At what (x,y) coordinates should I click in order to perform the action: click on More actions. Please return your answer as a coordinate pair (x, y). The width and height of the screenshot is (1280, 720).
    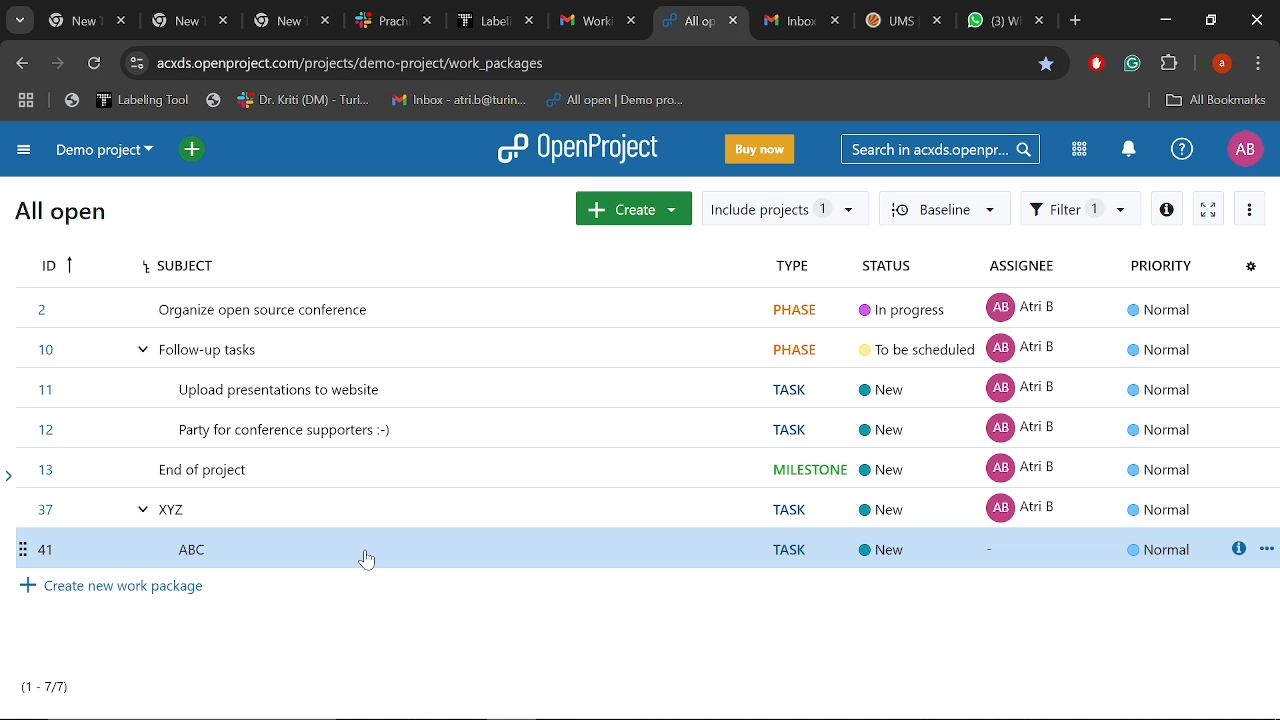
    Looking at the image, I should click on (1252, 209).